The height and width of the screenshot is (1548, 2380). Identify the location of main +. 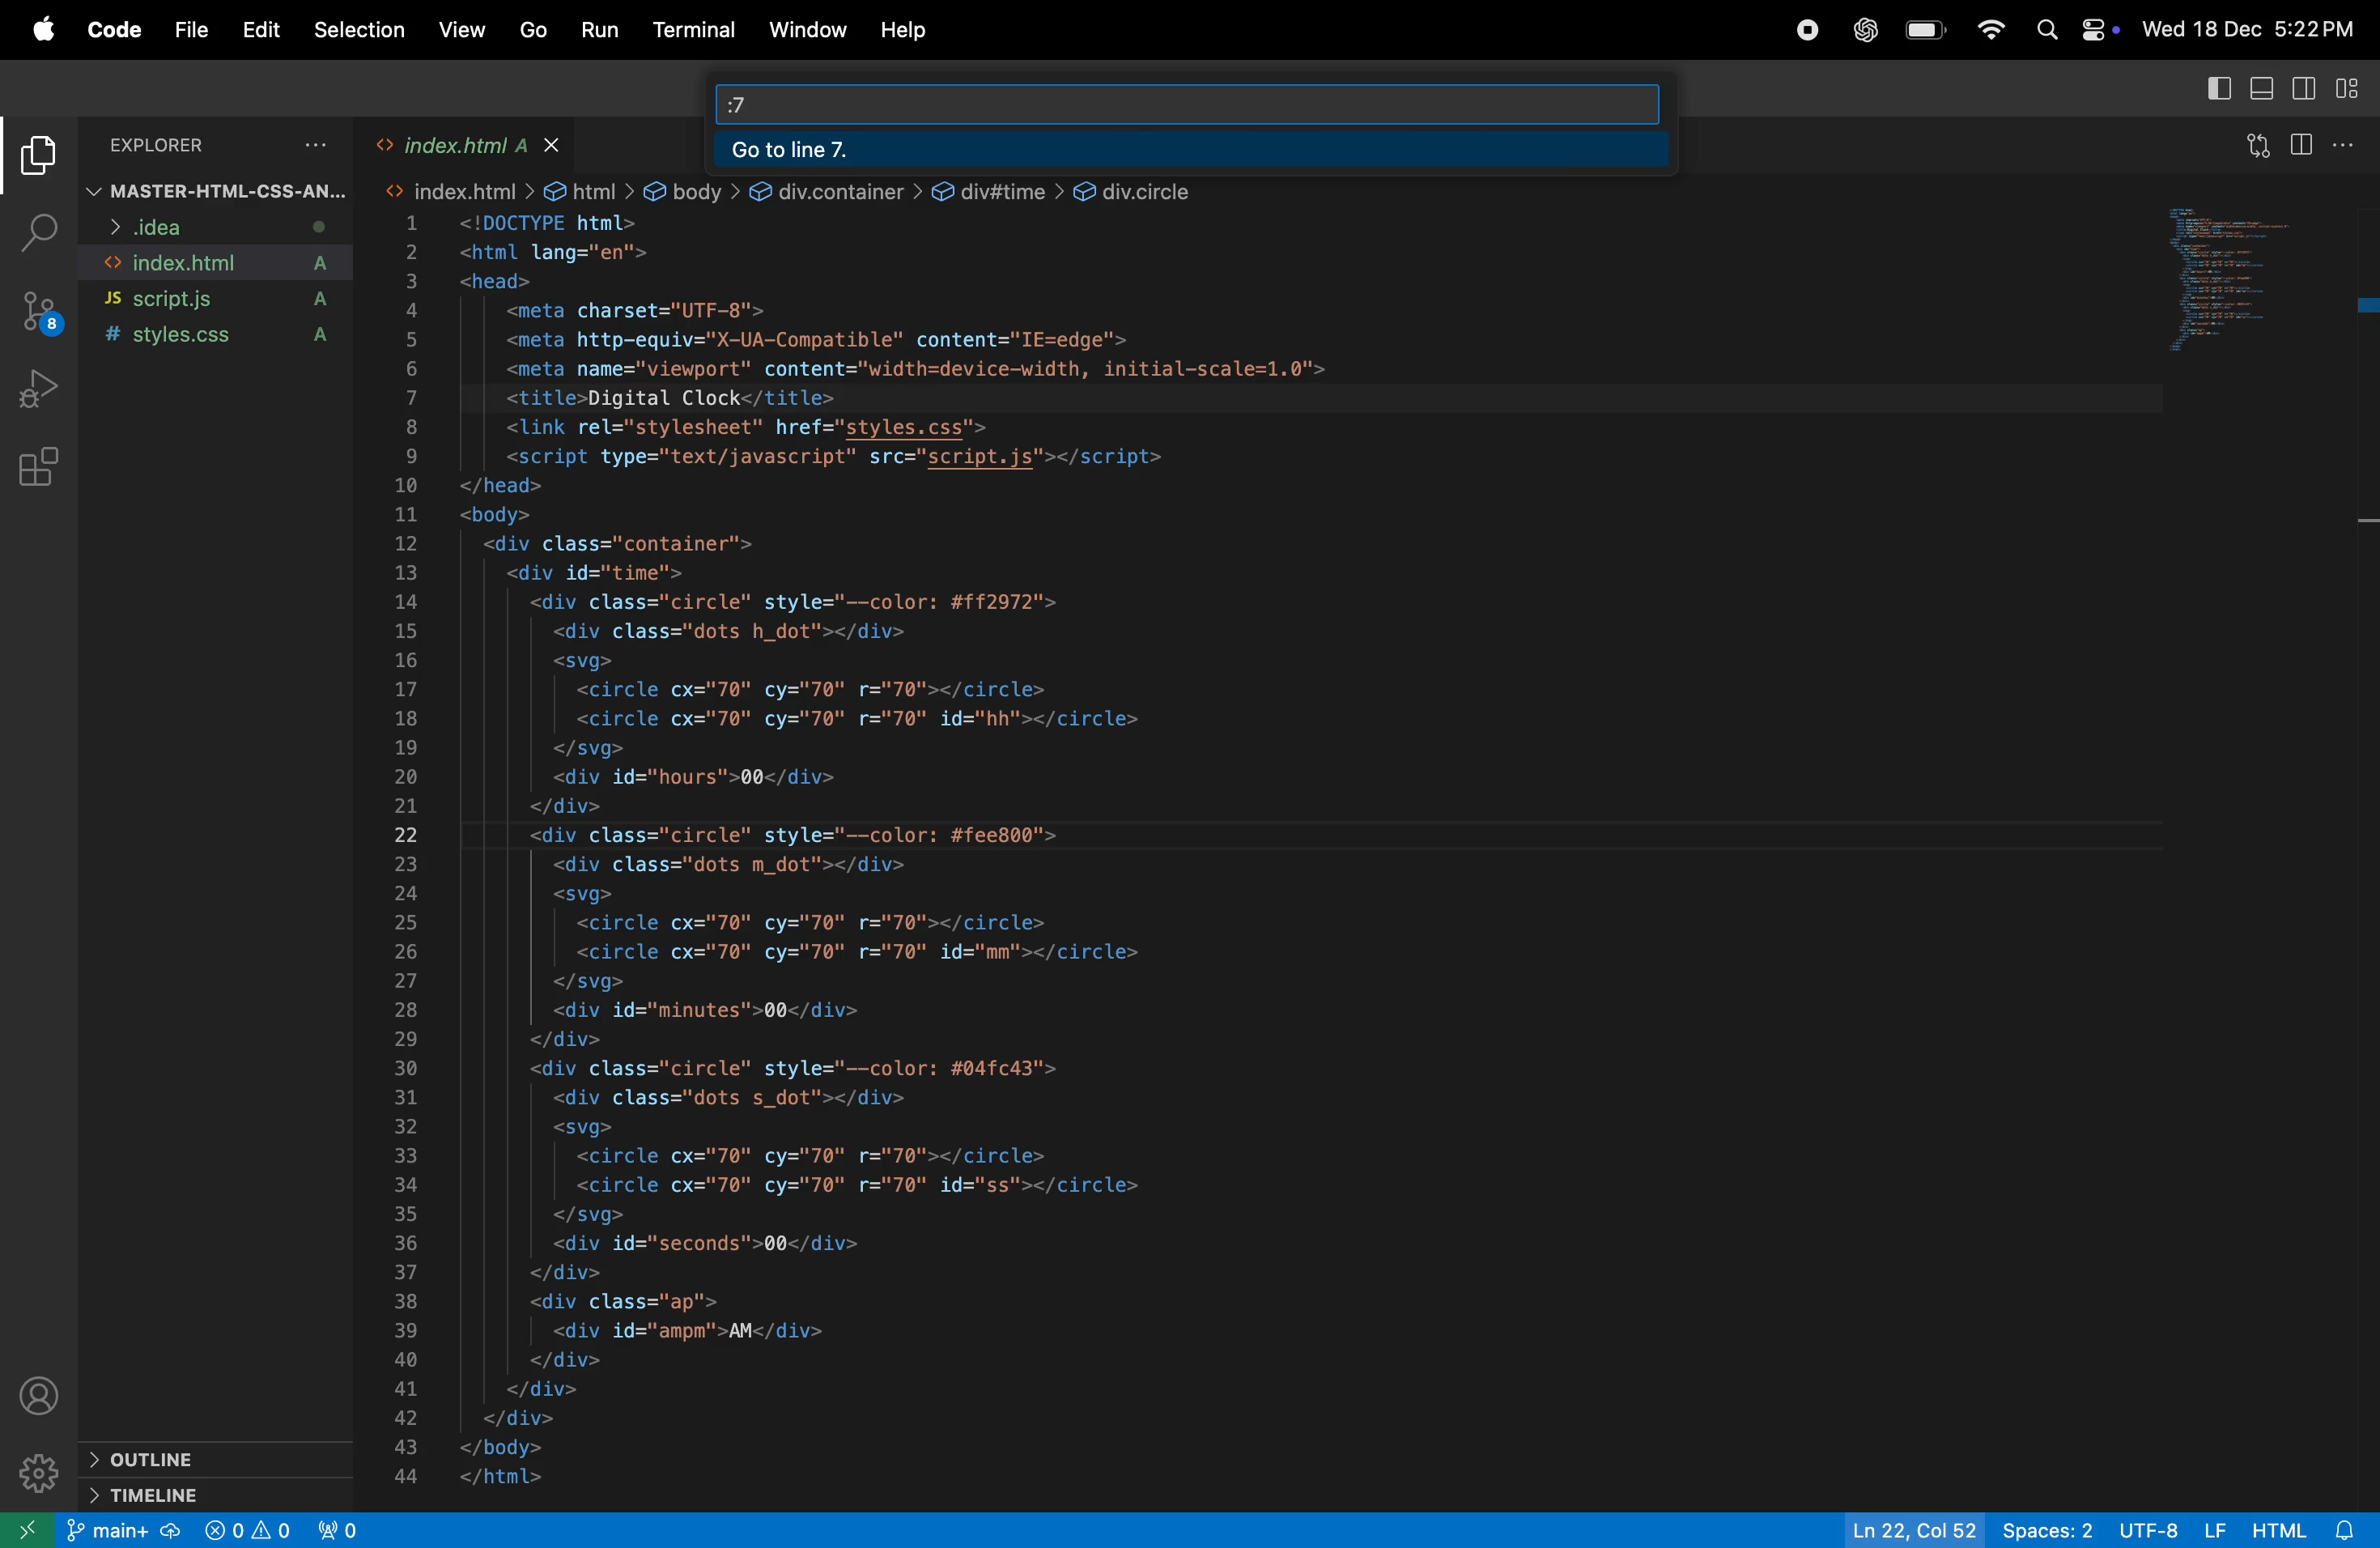
(124, 1530).